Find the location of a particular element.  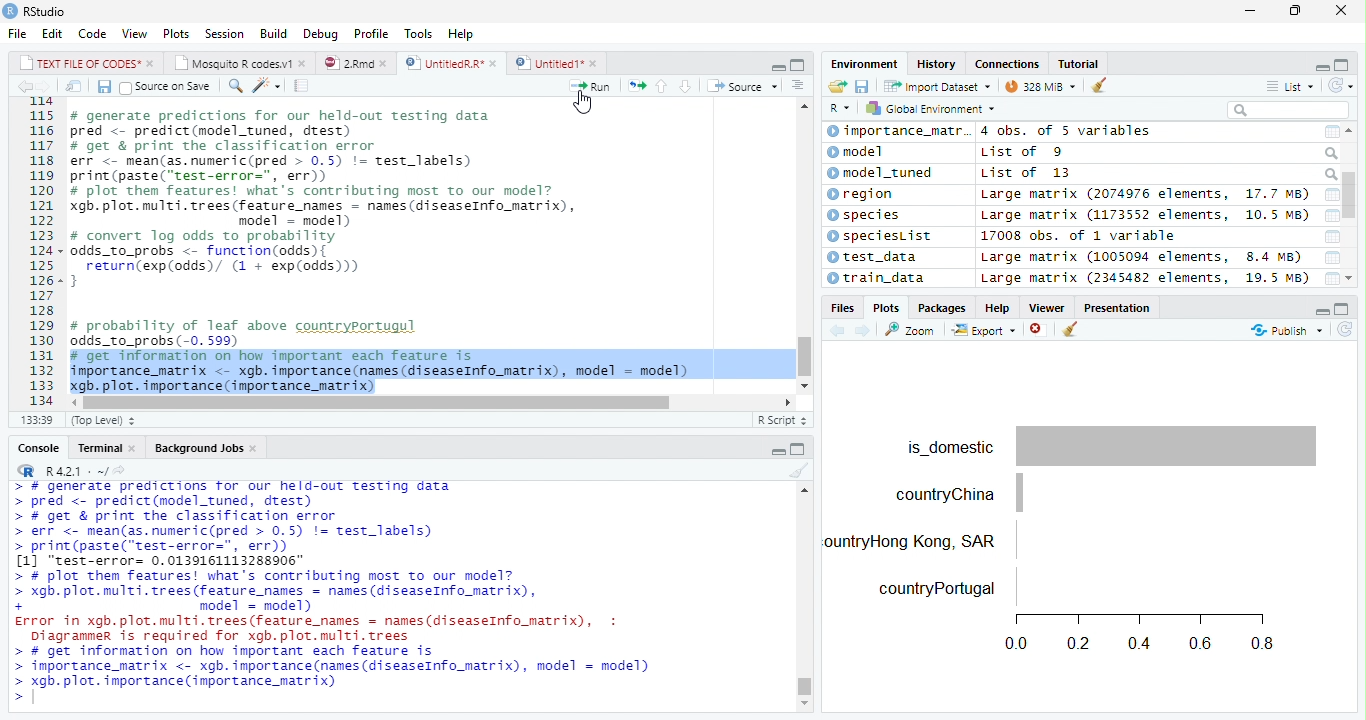

Plots is located at coordinates (885, 308).